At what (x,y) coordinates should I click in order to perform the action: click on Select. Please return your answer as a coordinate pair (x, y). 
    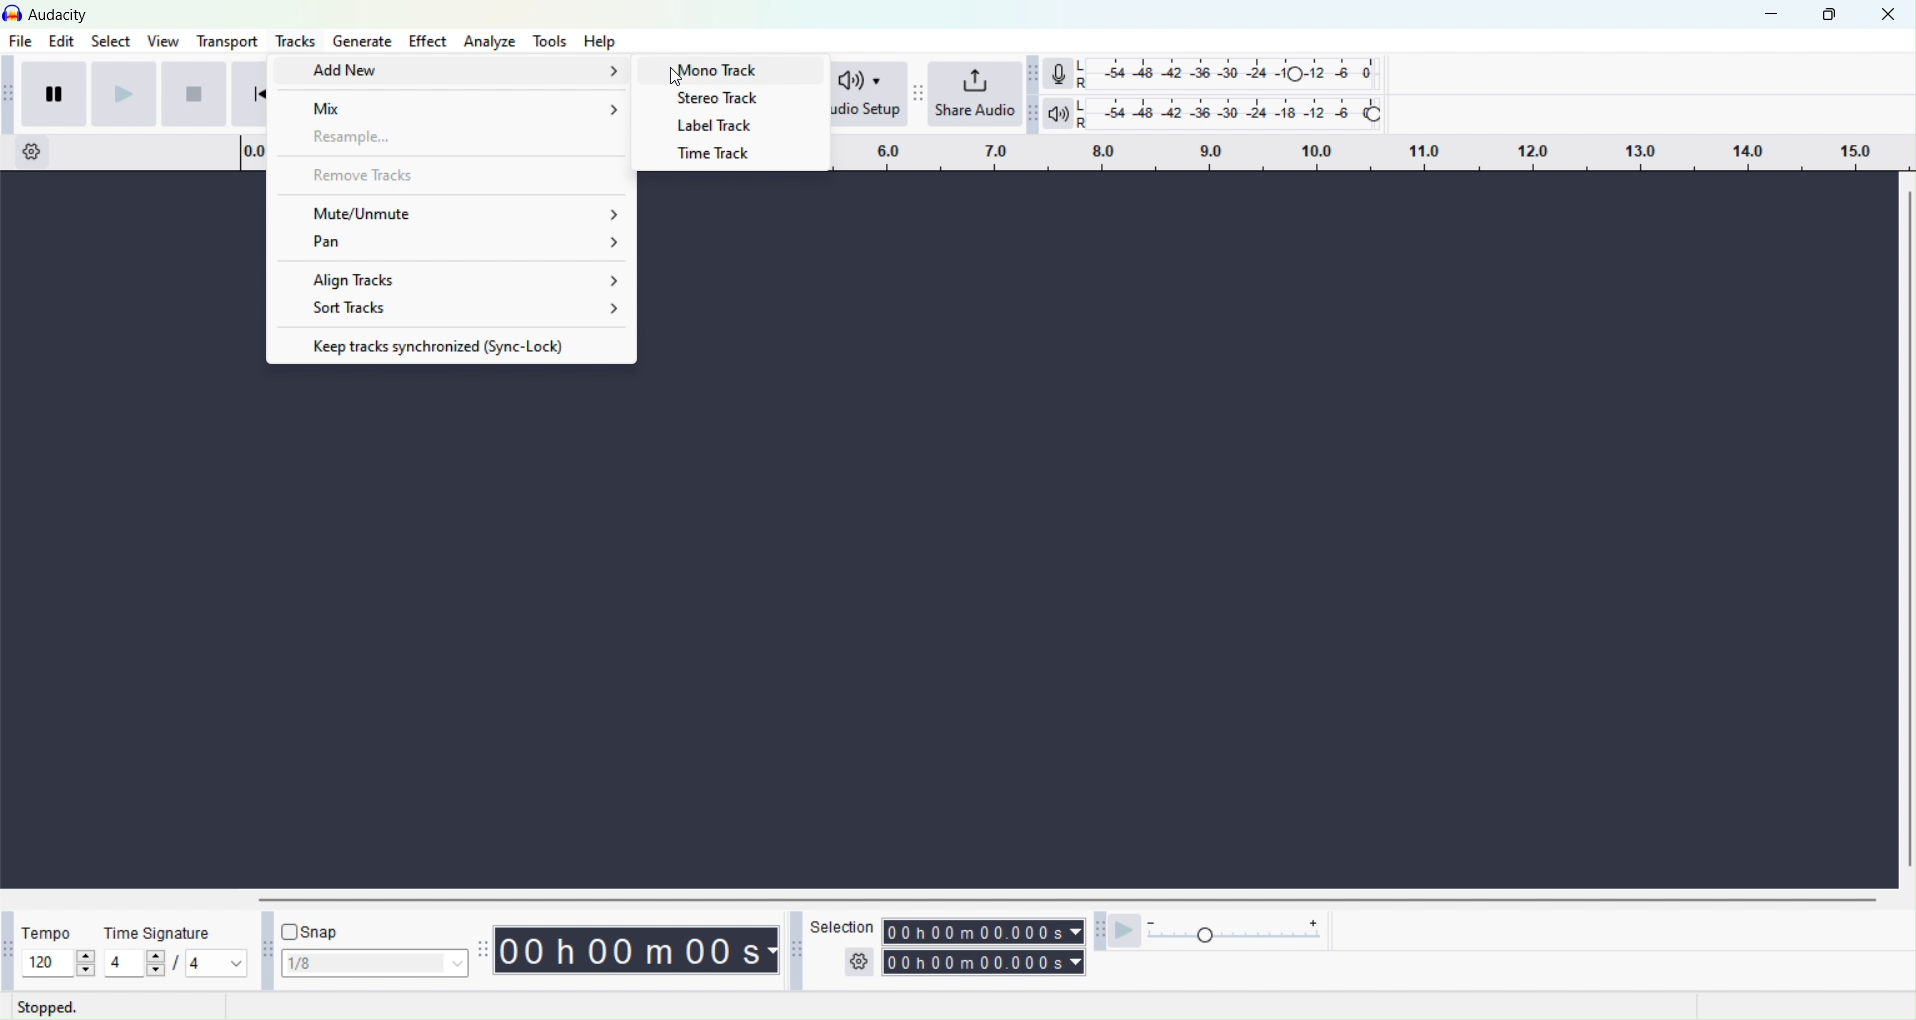
    Looking at the image, I should click on (109, 42).